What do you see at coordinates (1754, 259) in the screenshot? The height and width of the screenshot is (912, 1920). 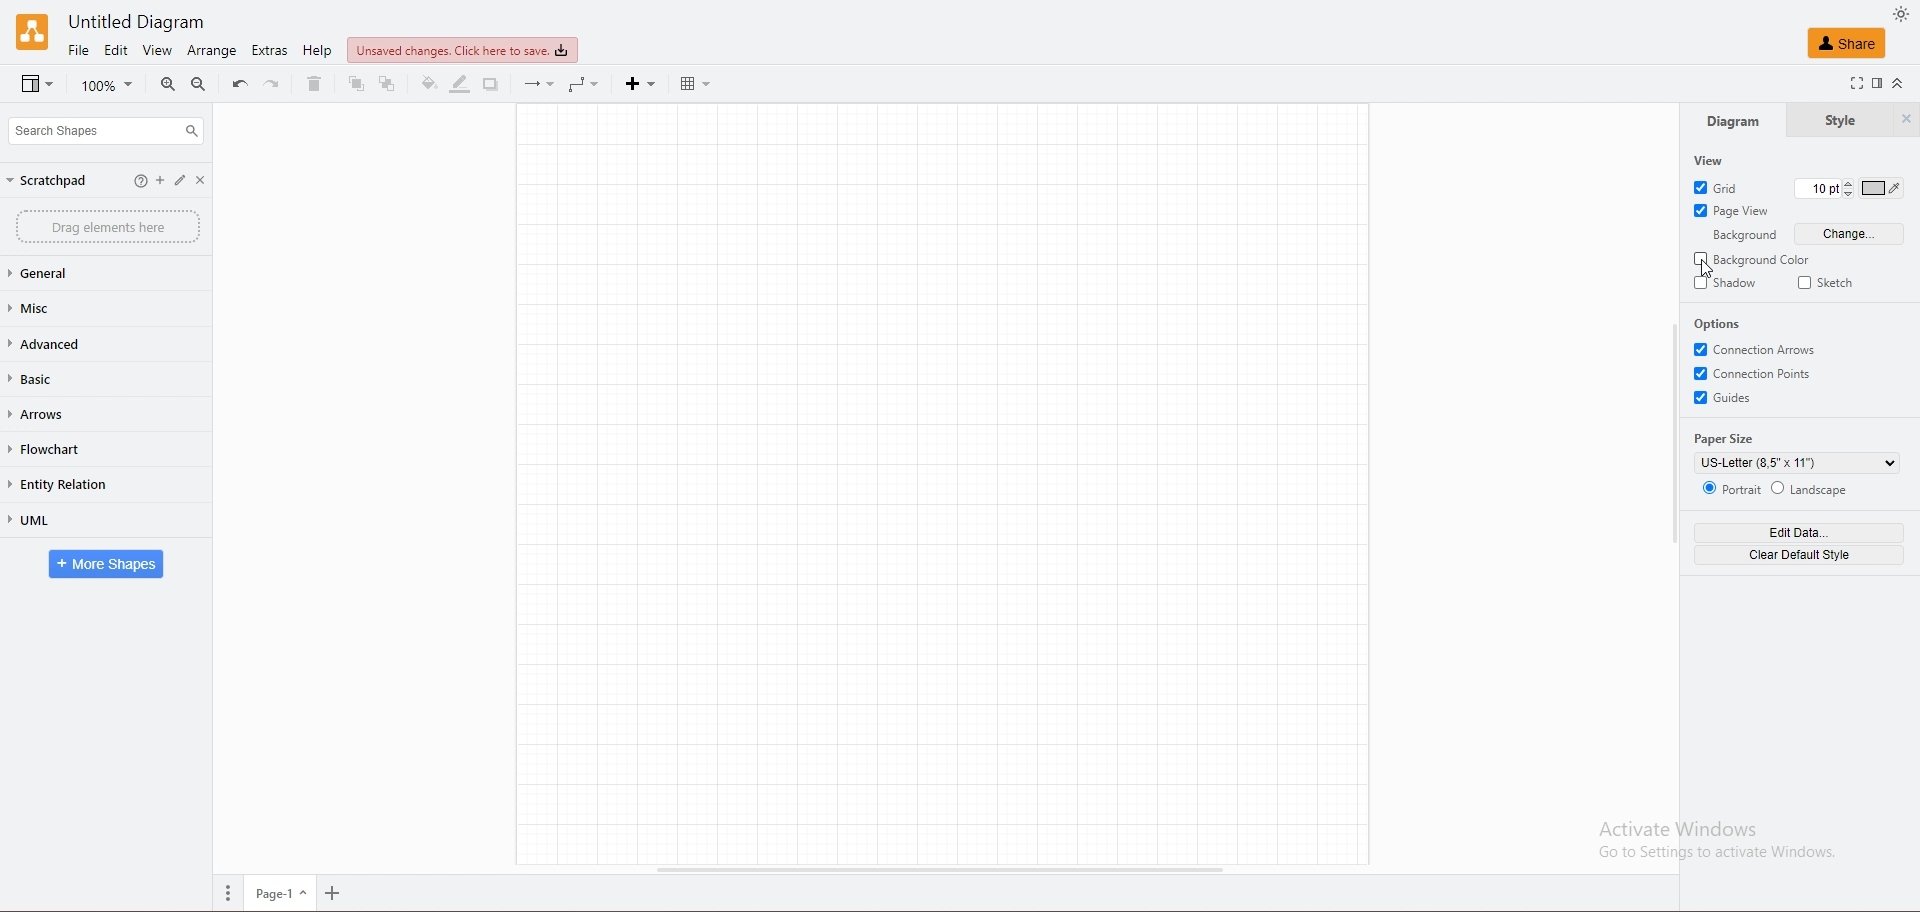 I see `background color` at bounding box center [1754, 259].